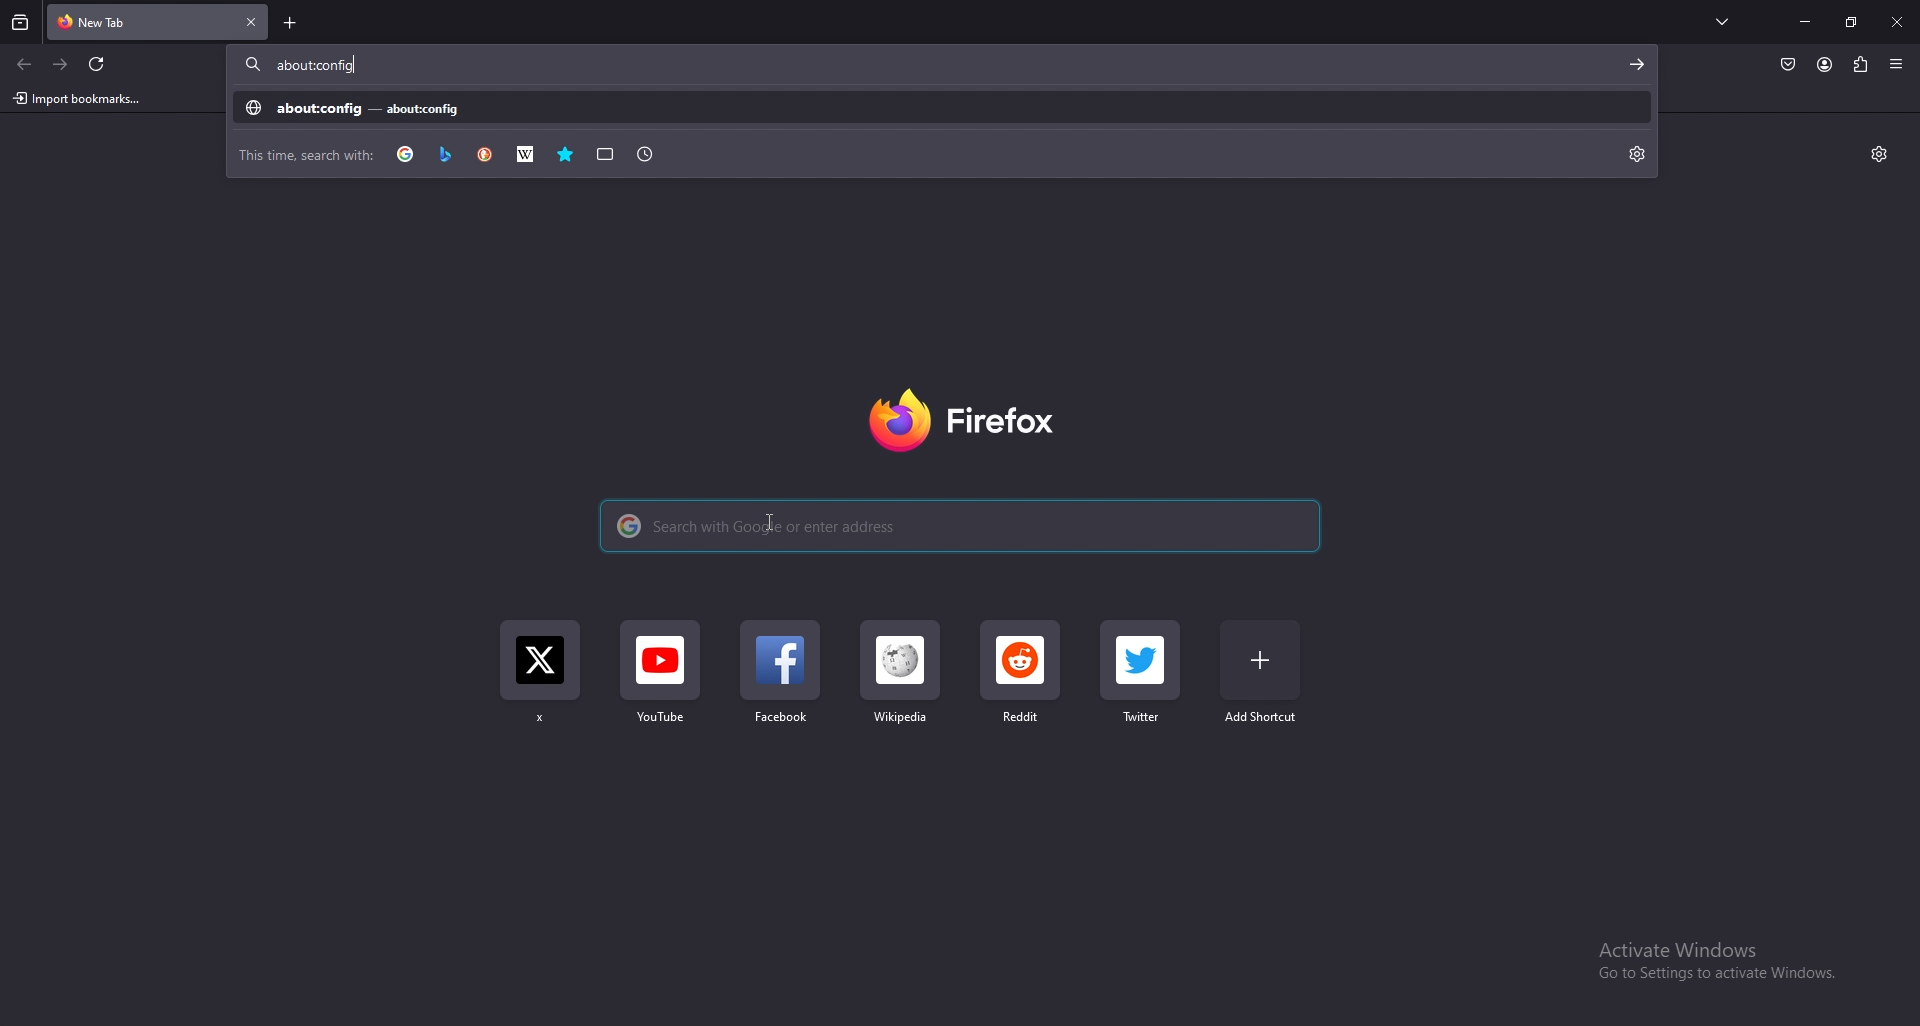 The width and height of the screenshot is (1920, 1026). What do you see at coordinates (82, 99) in the screenshot?
I see `import bookmarks` at bounding box center [82, 99].